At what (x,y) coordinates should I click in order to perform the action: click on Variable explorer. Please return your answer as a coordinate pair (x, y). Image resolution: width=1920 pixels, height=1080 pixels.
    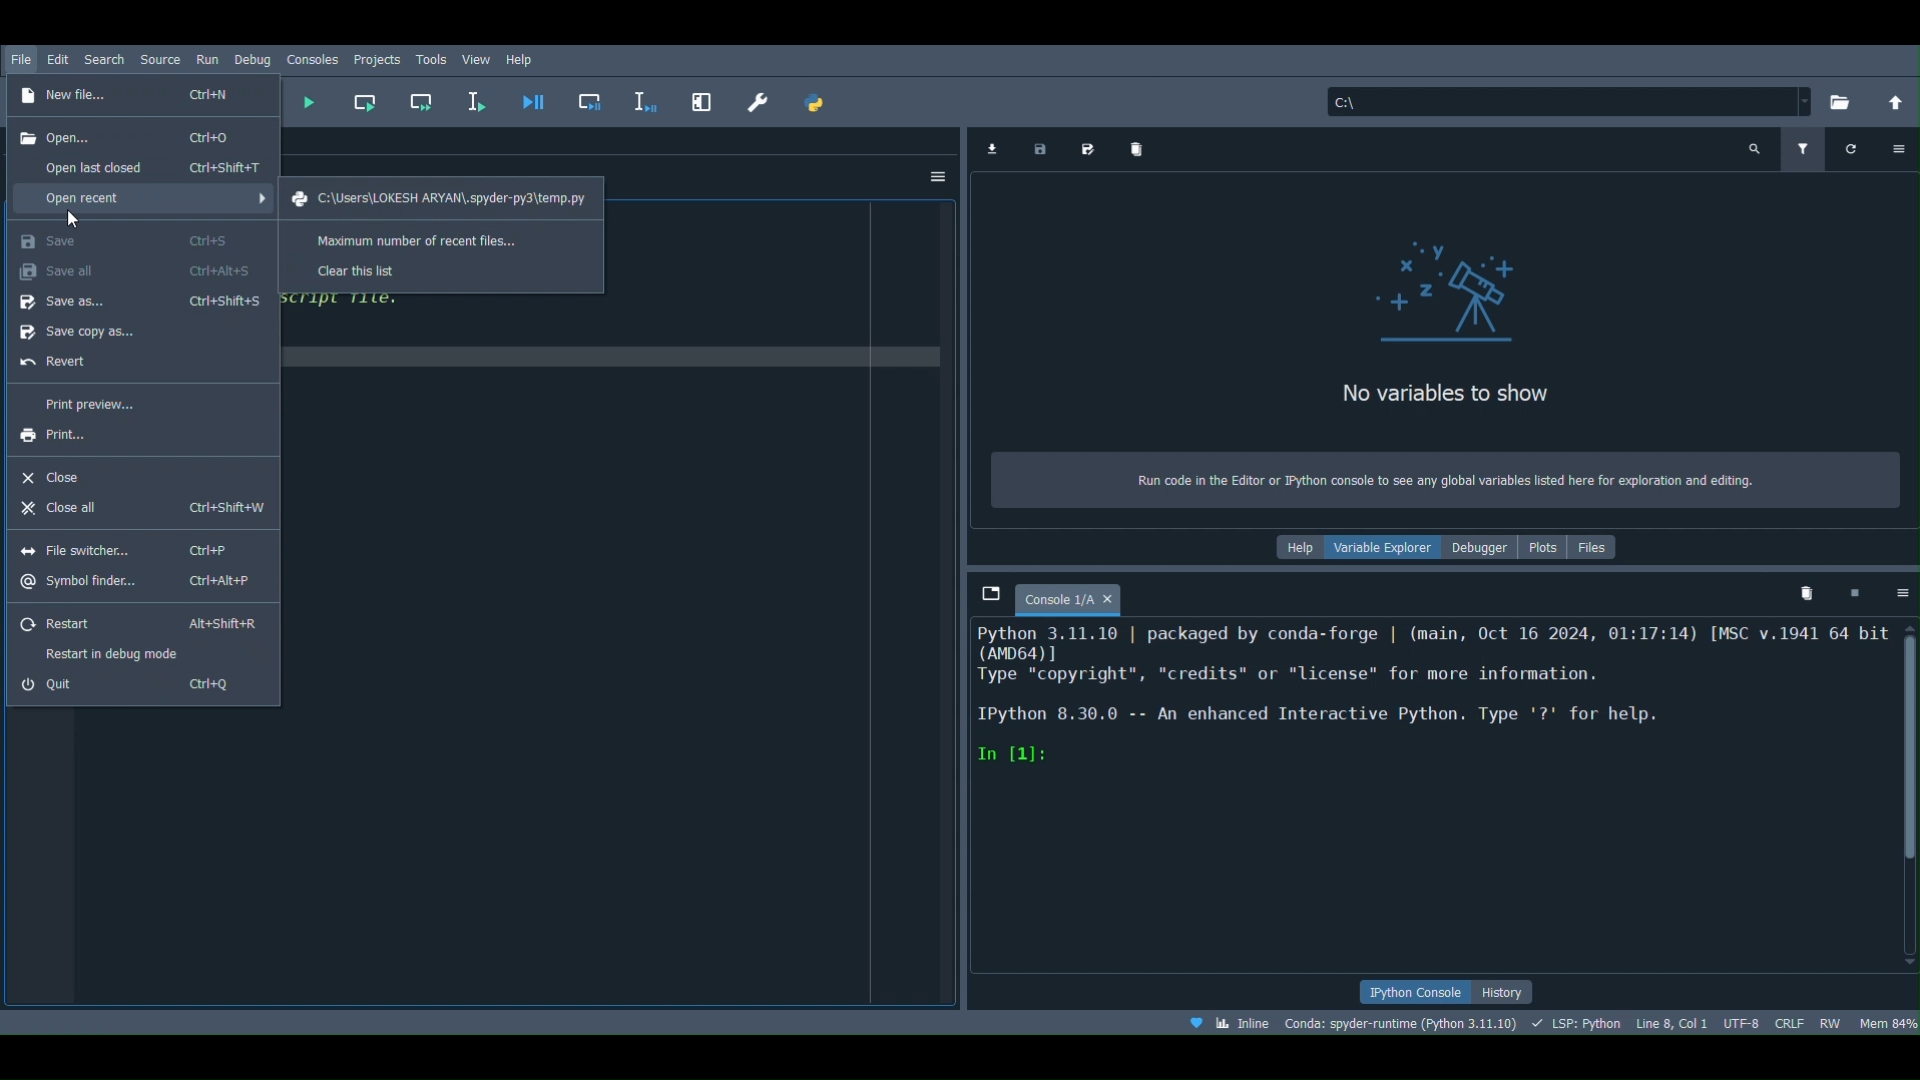
    Looking at the image, I should click on (1385, 550).